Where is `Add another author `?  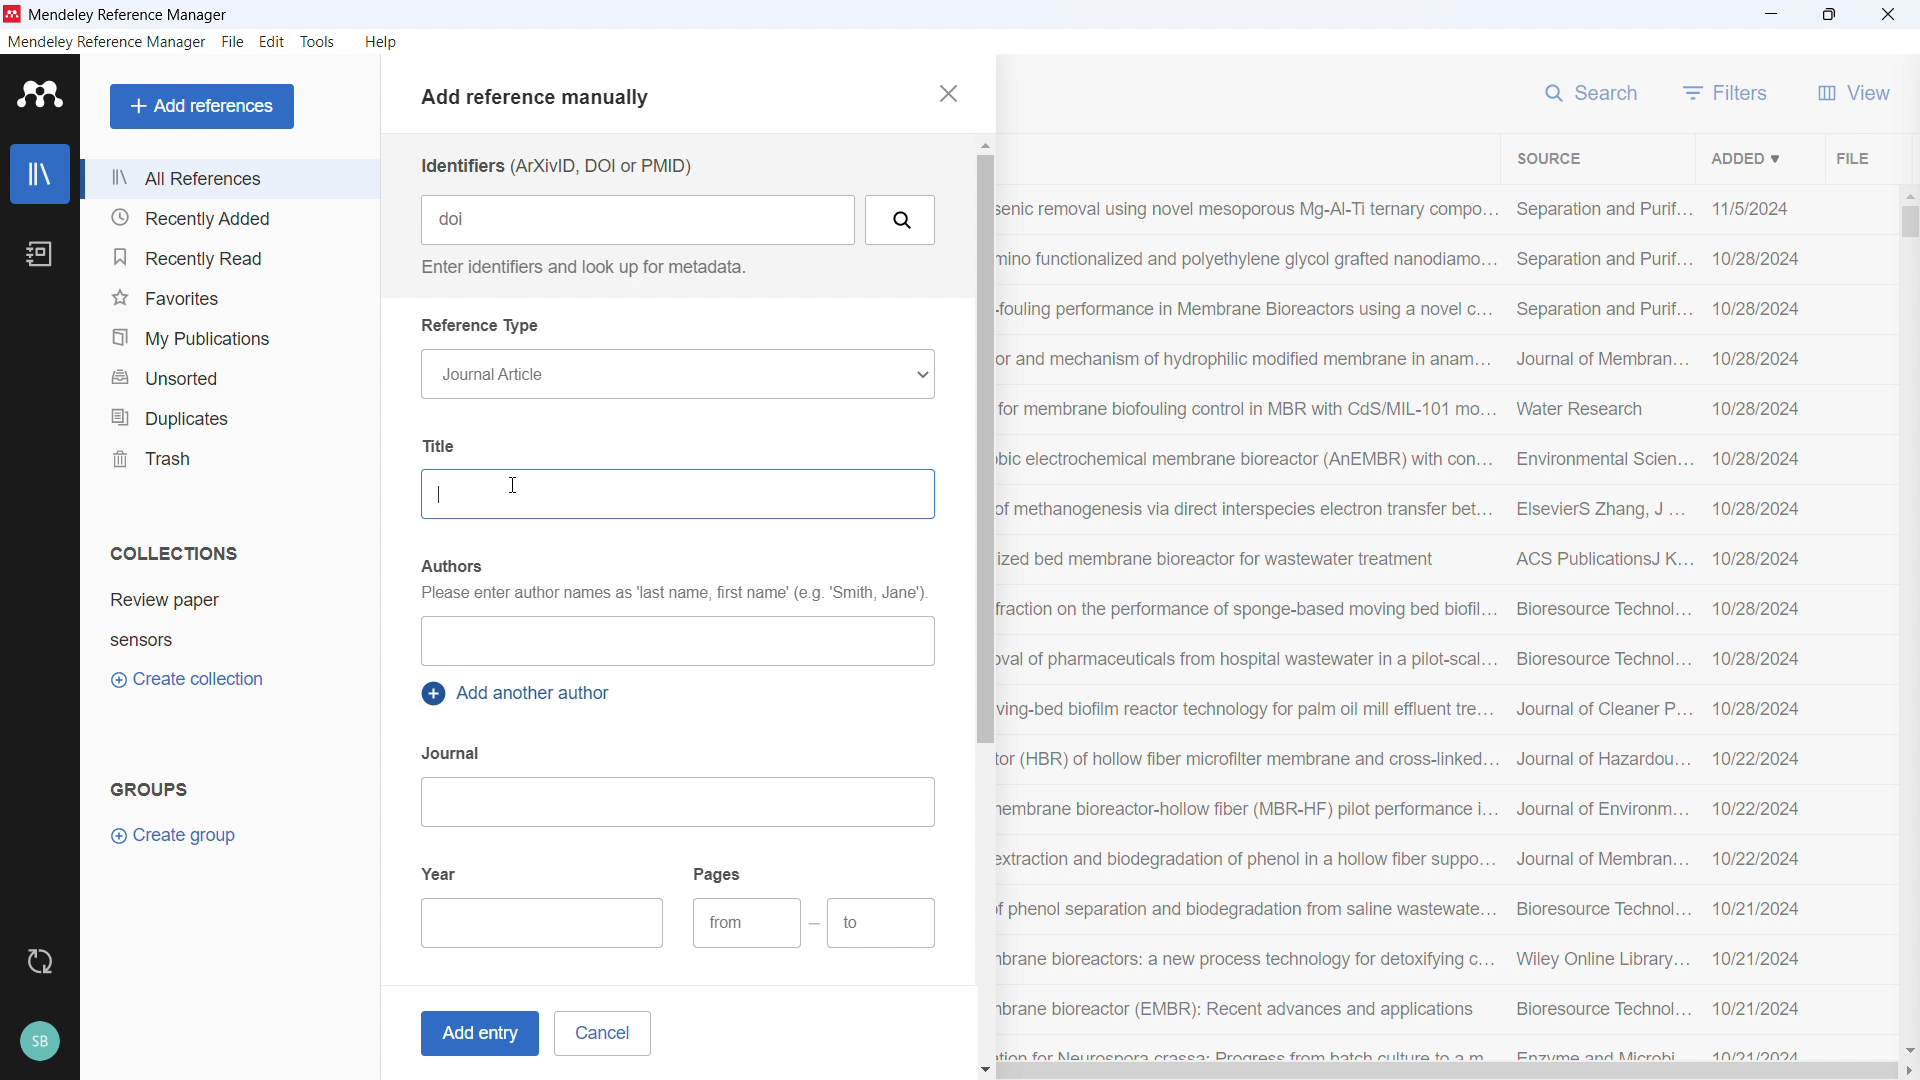 Add another author  is located at coordinates (520, 694).